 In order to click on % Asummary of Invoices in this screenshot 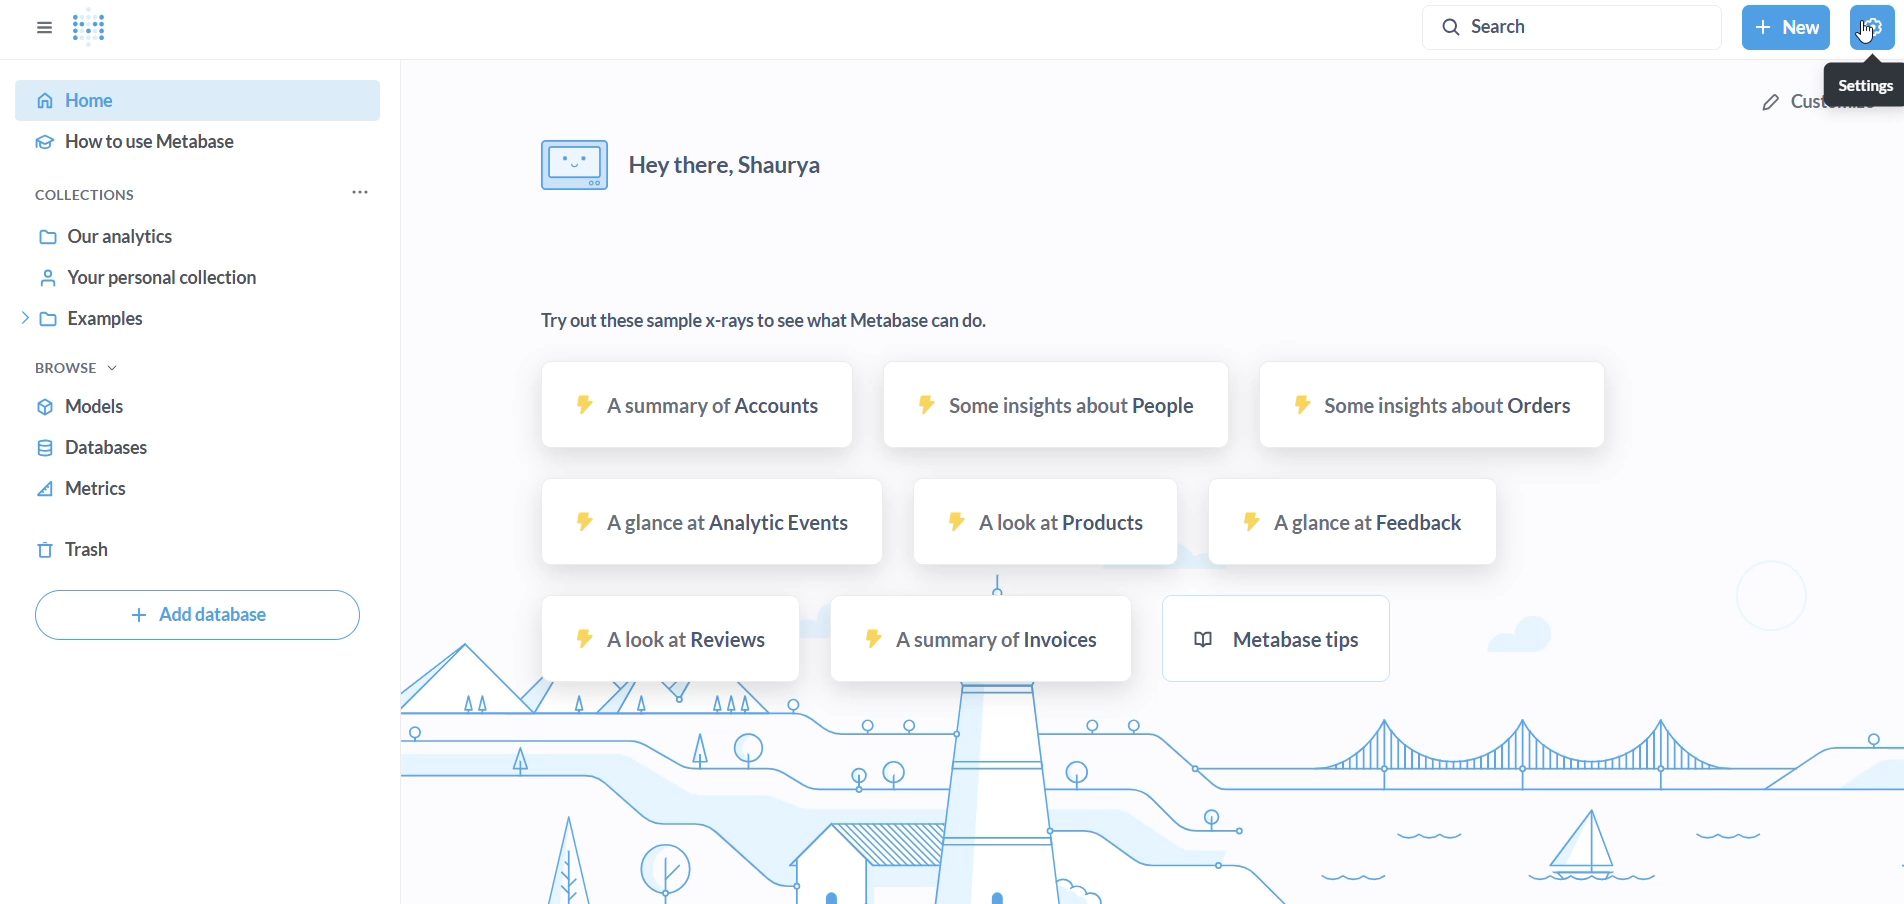, I will do `click(984, 640)`.